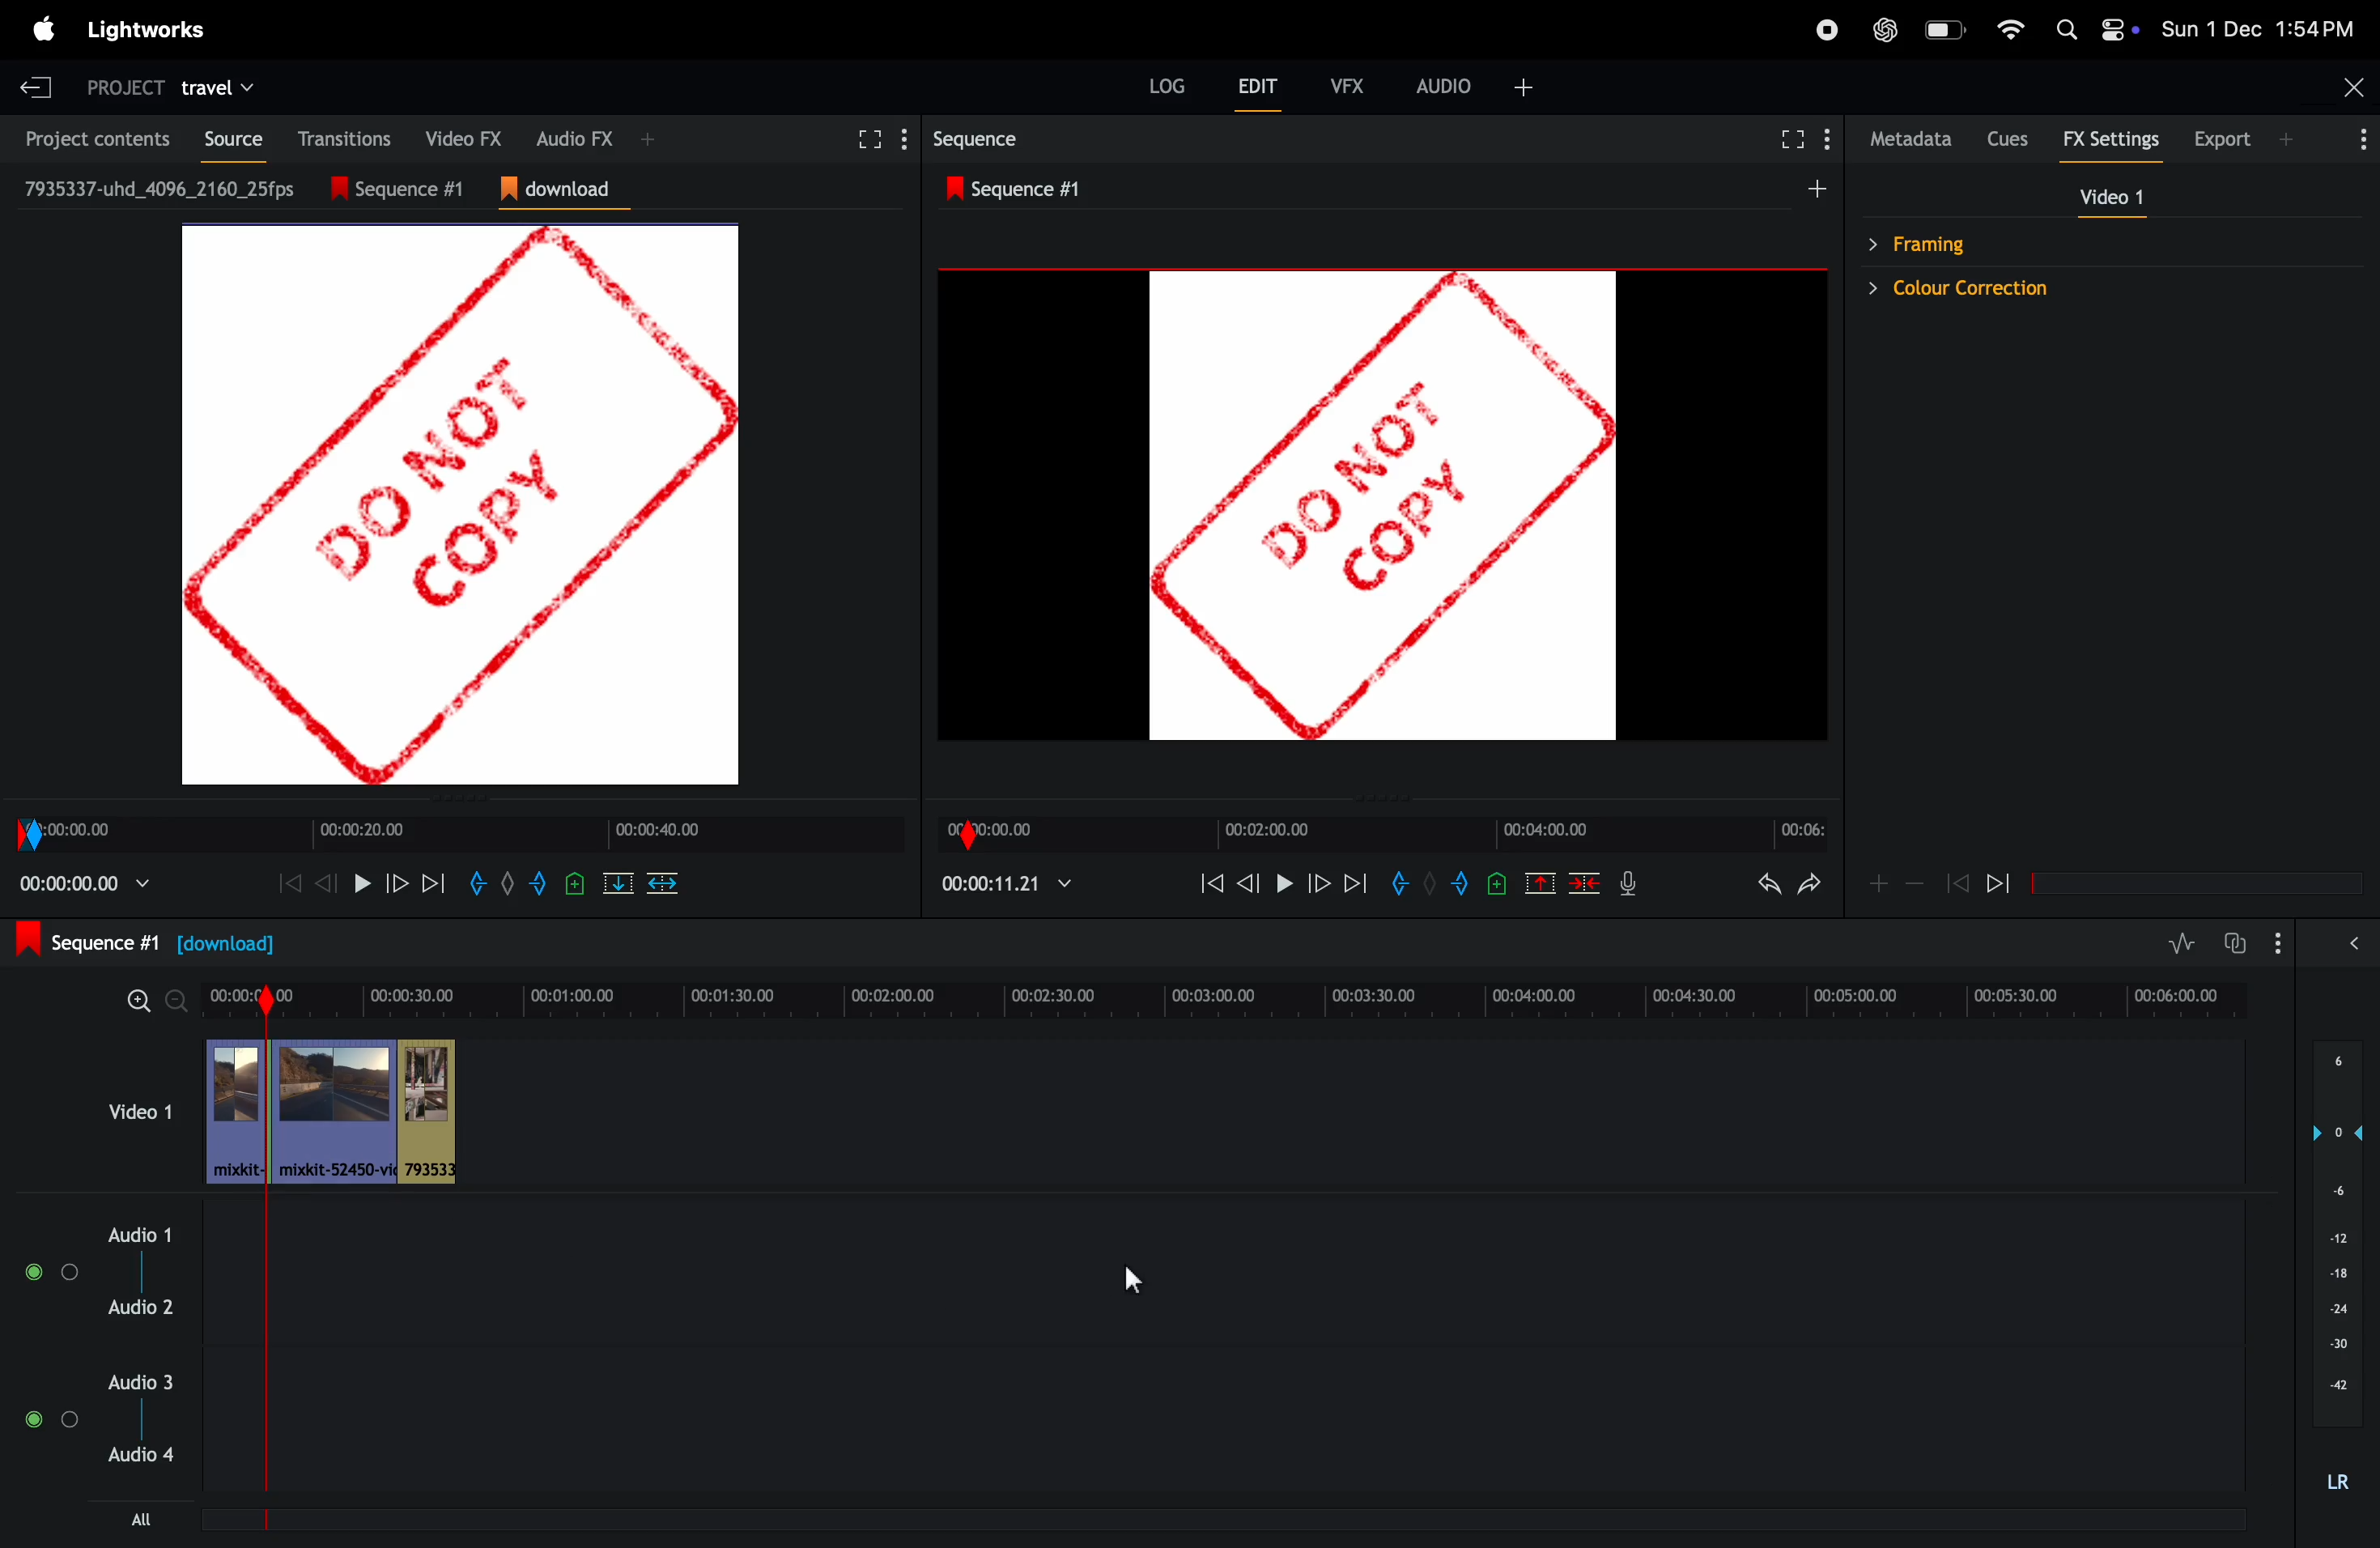 The height and width of the screenshot is (1548, 2380). I want to click on Add, so click(1817, 188).